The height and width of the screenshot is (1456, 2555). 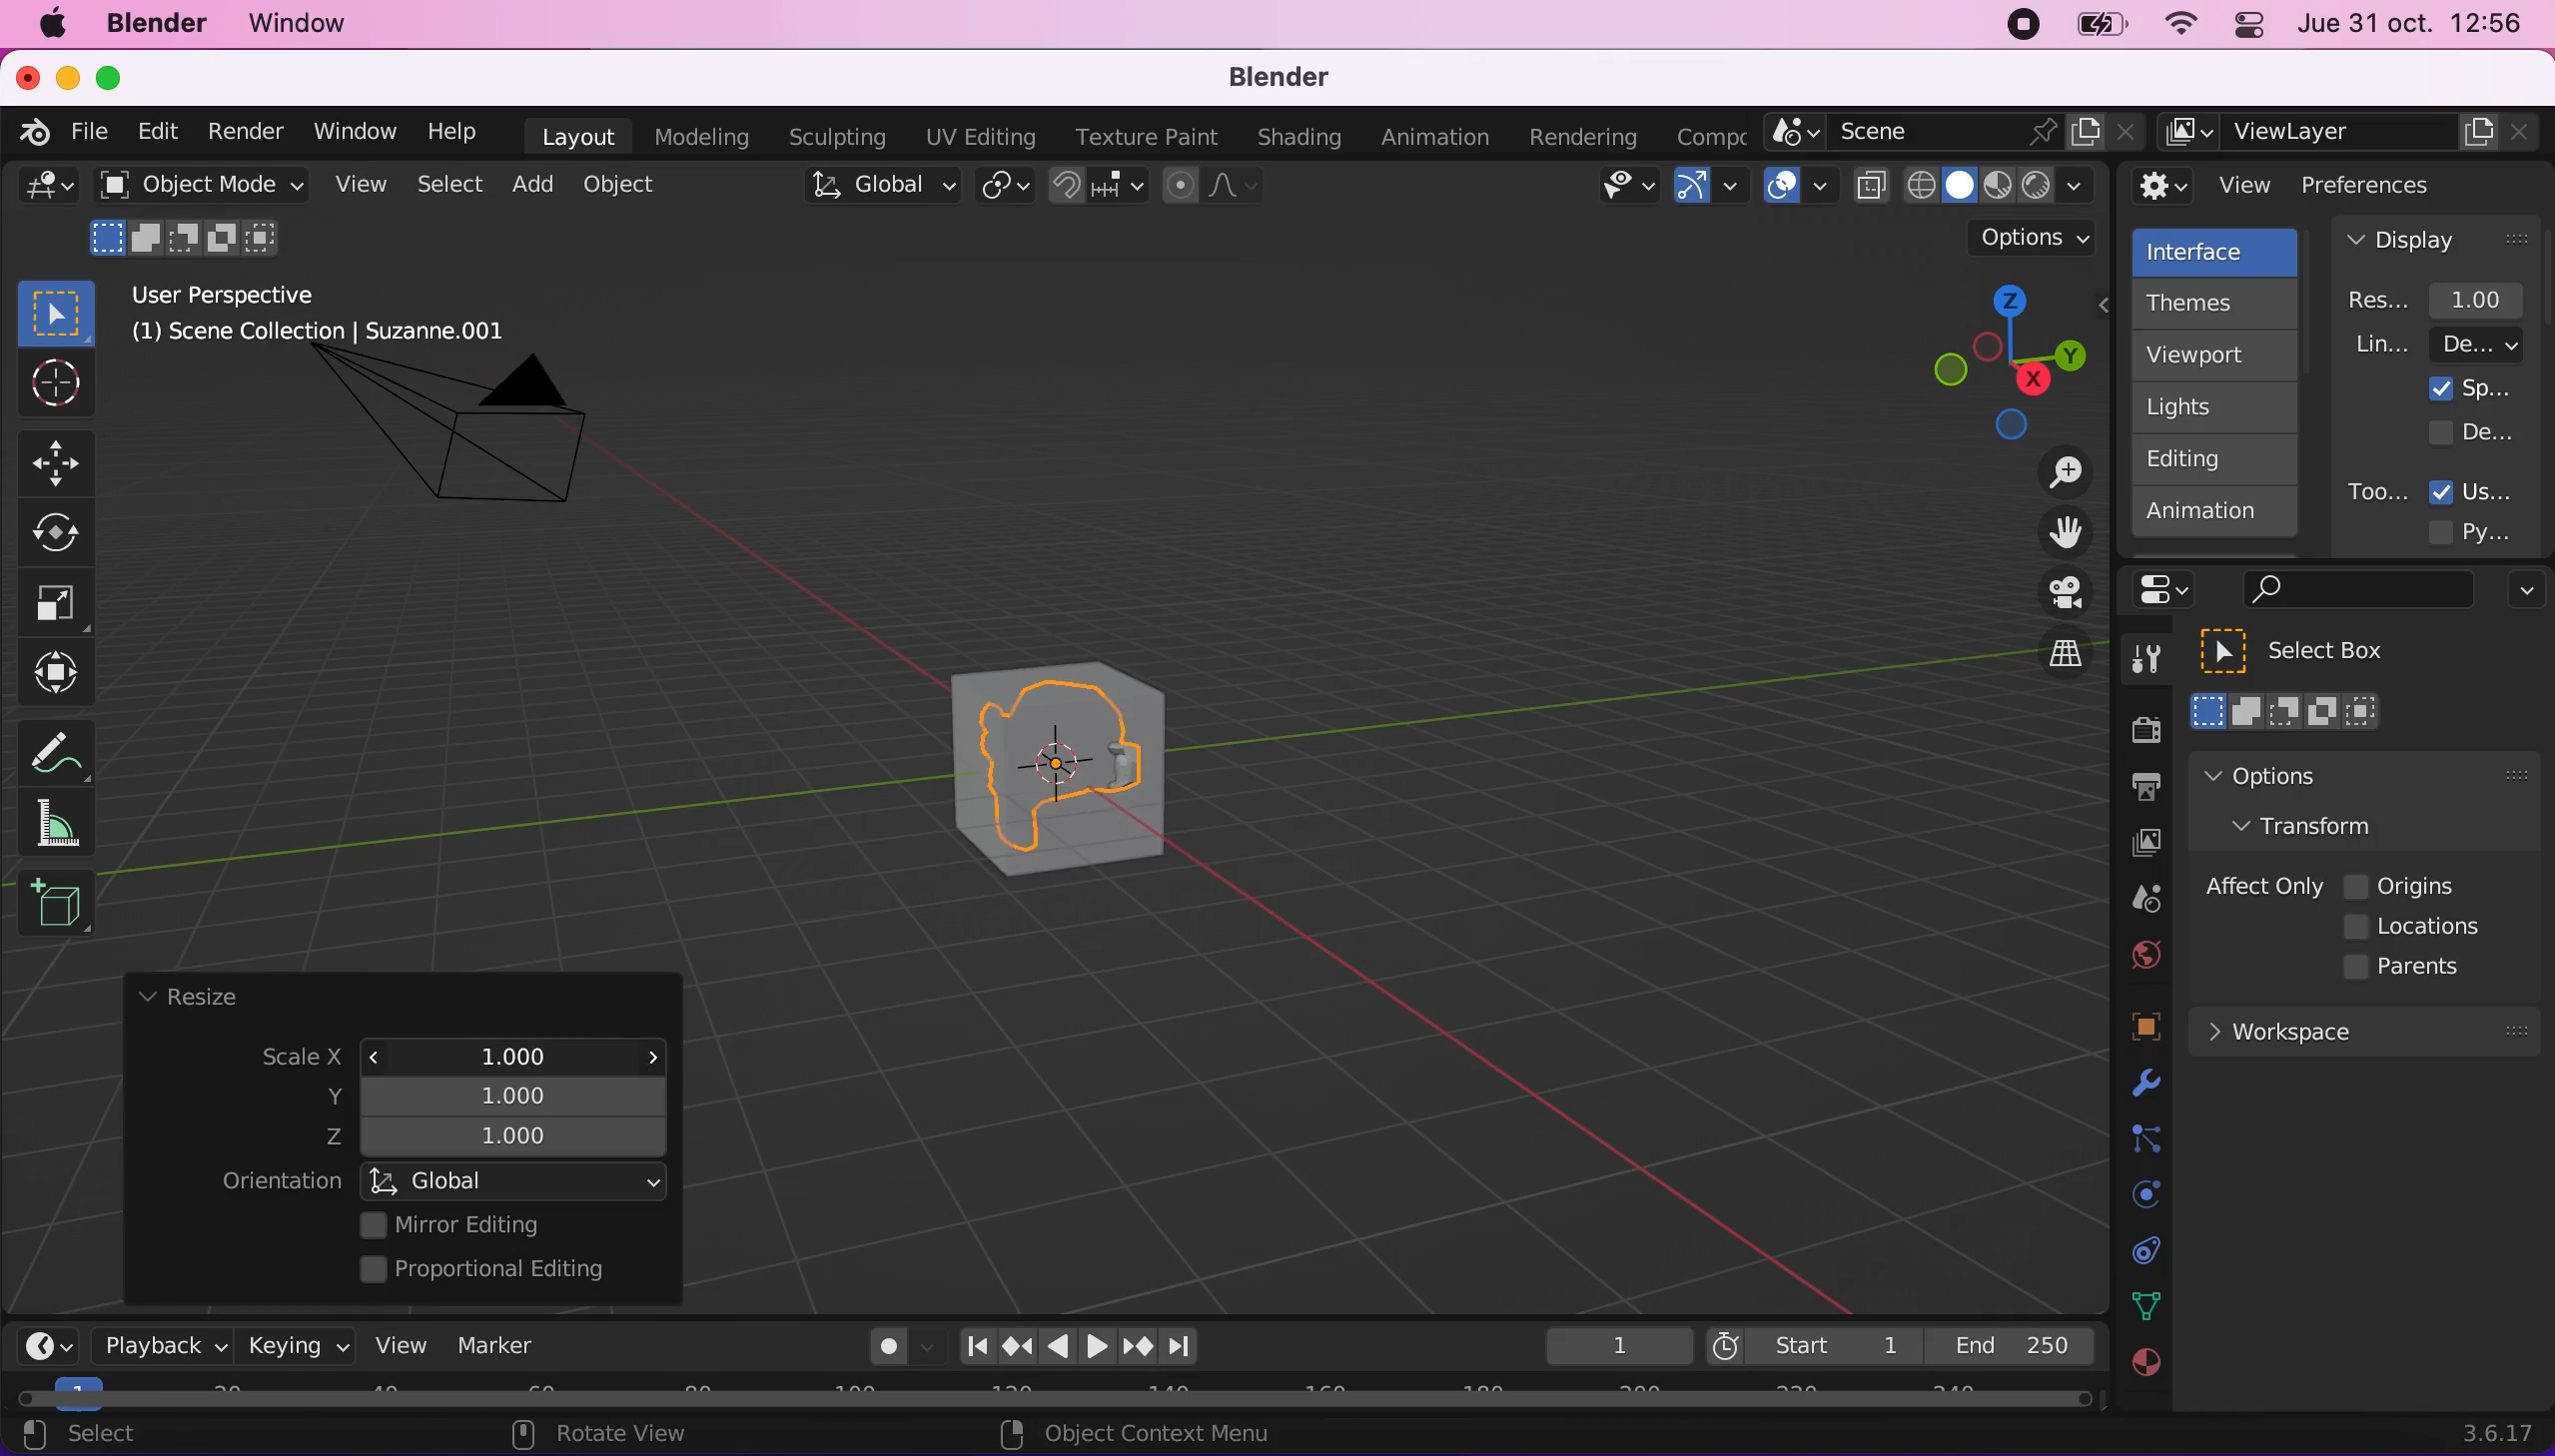 What do you see at coordinates (2317, 775) in the screenshot?
I see `options` at bounding box center [2317, 775].